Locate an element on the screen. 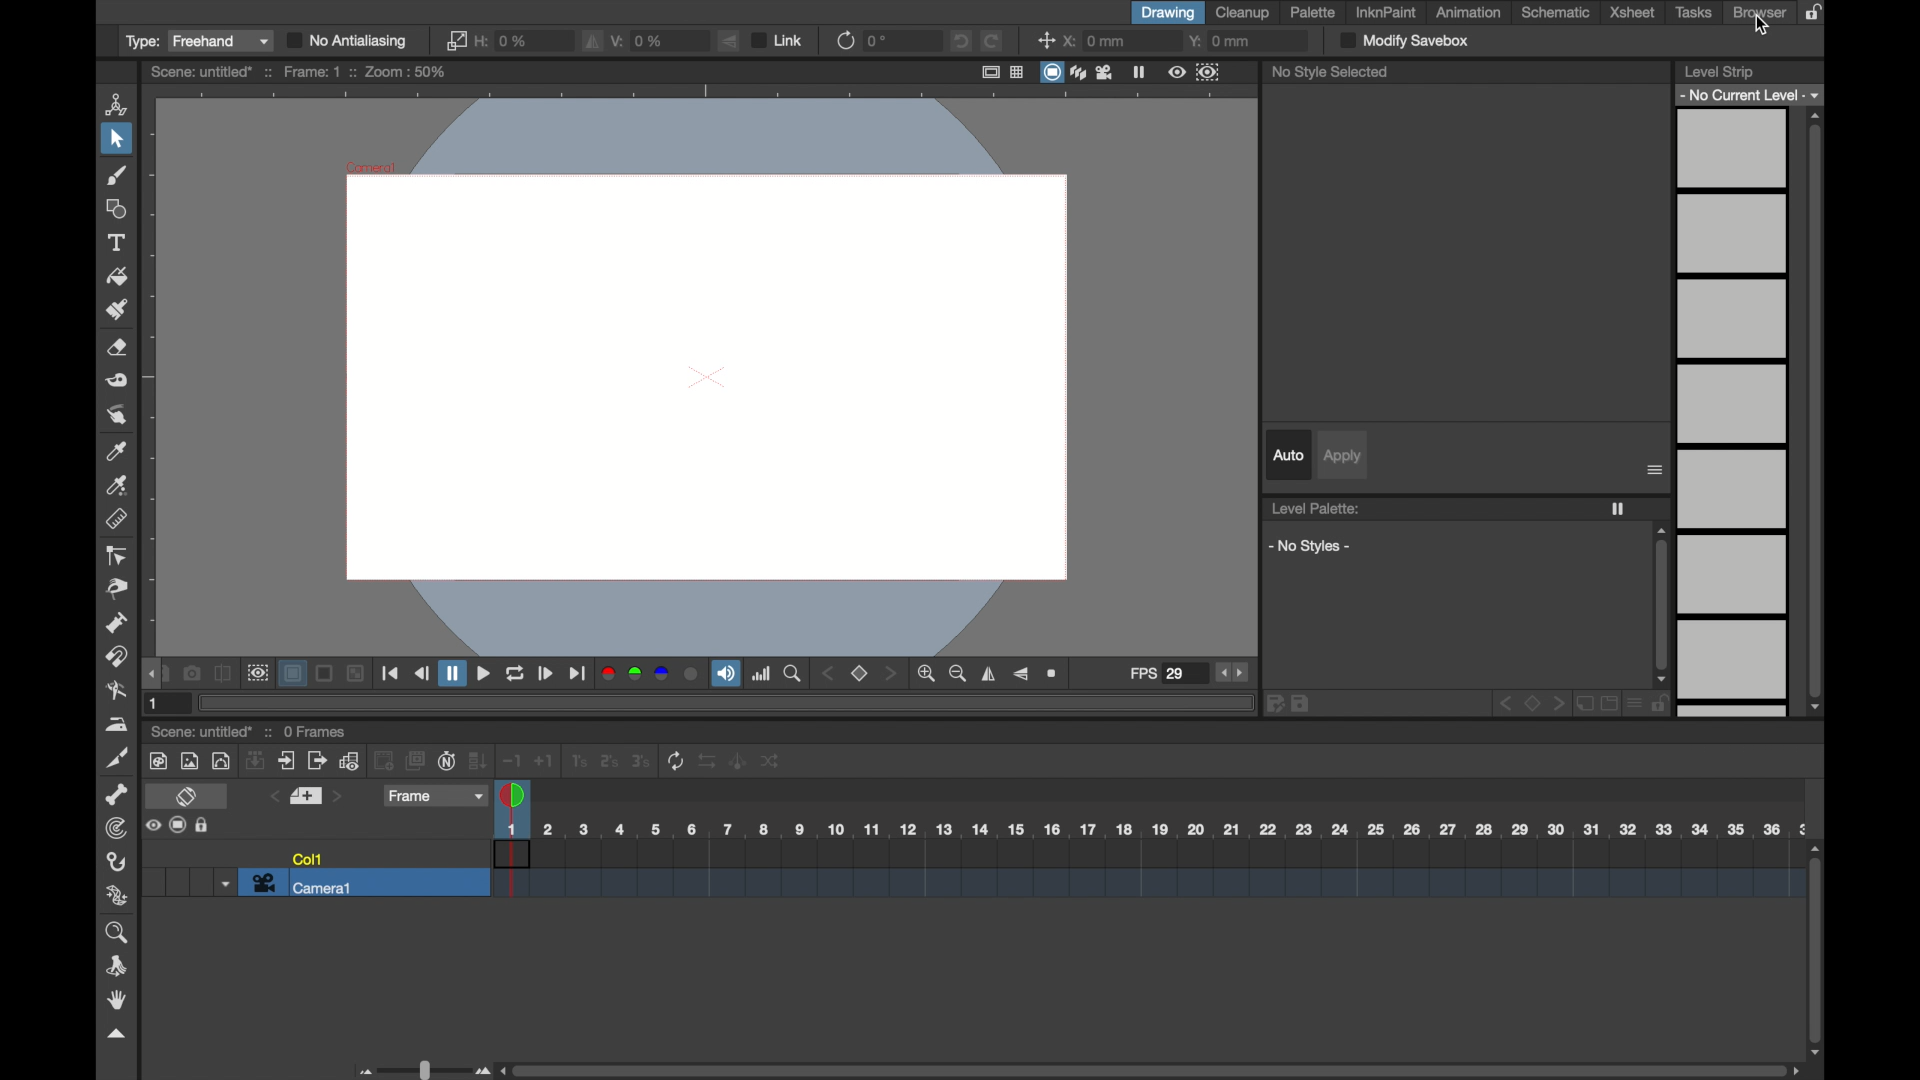 The image size is (1920, 1080). animation is located at coordinates (1470, 12).